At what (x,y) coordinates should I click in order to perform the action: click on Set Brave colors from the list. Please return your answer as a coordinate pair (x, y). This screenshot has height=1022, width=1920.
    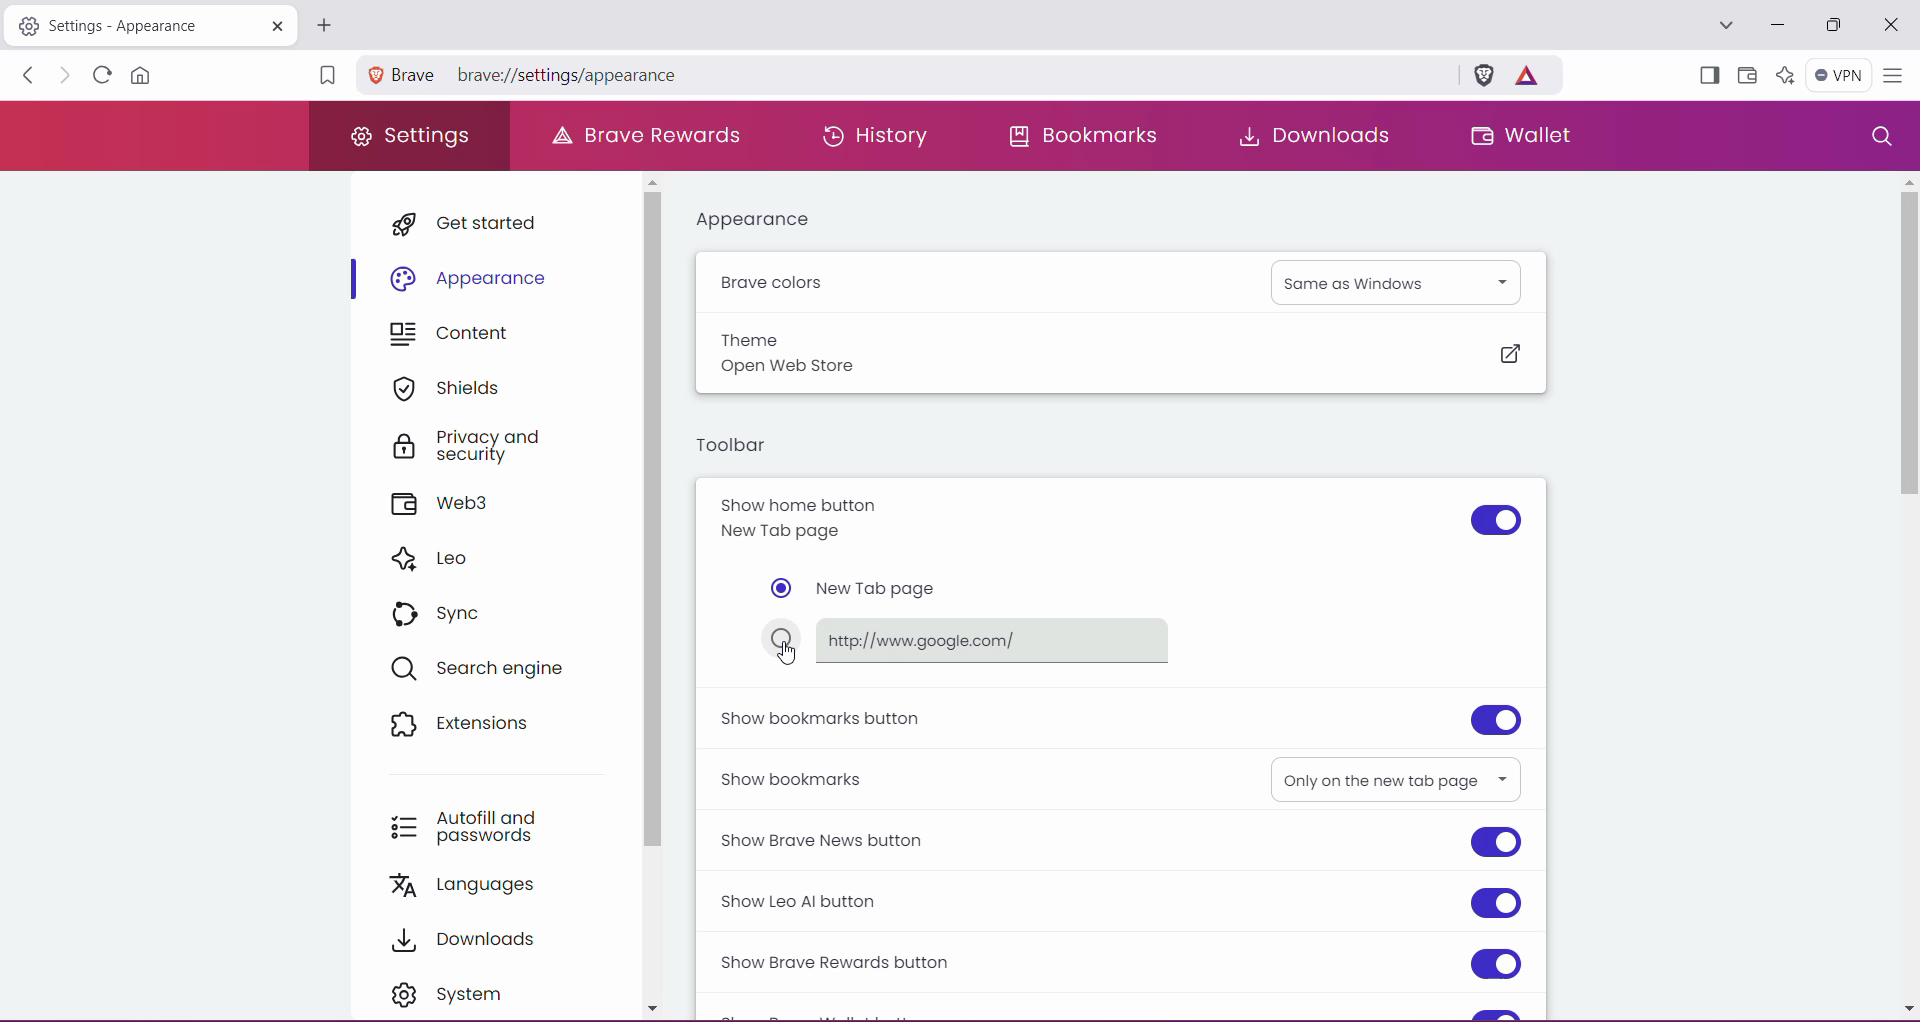
    Looking at the image, I should click on (1399, 281).